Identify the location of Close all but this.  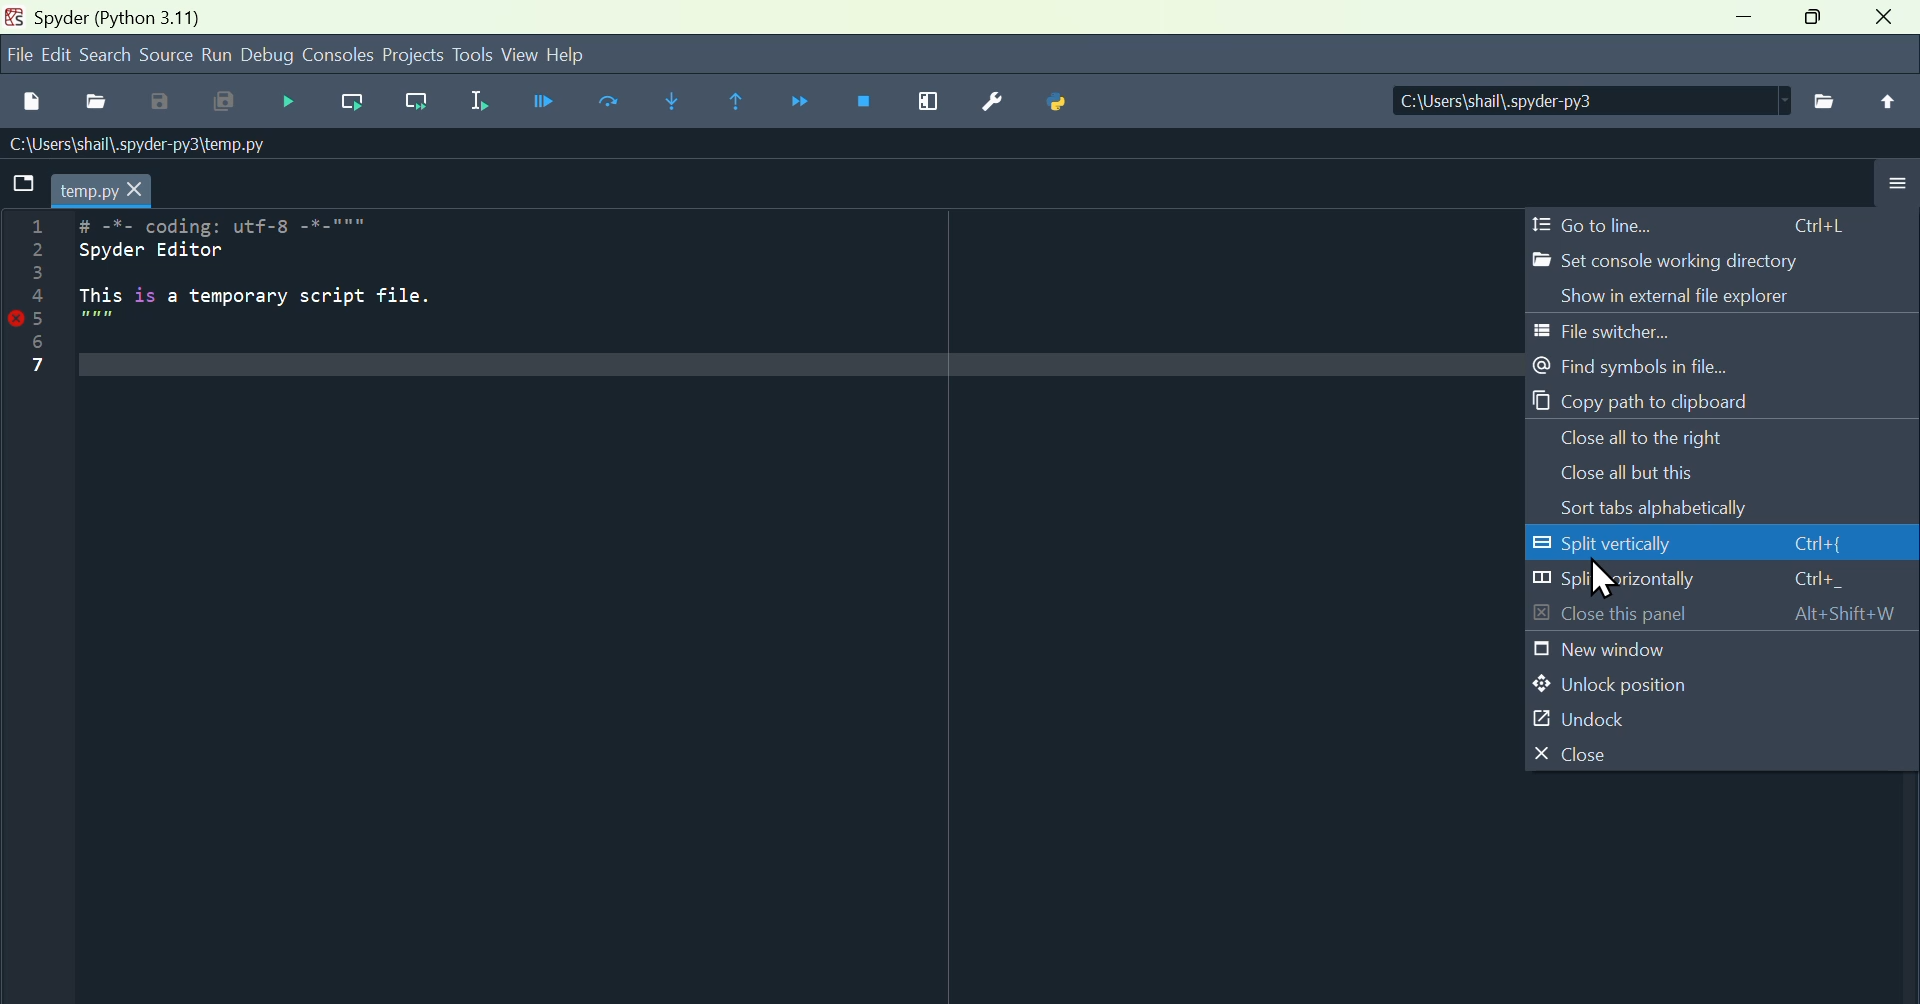
(1702, 478).